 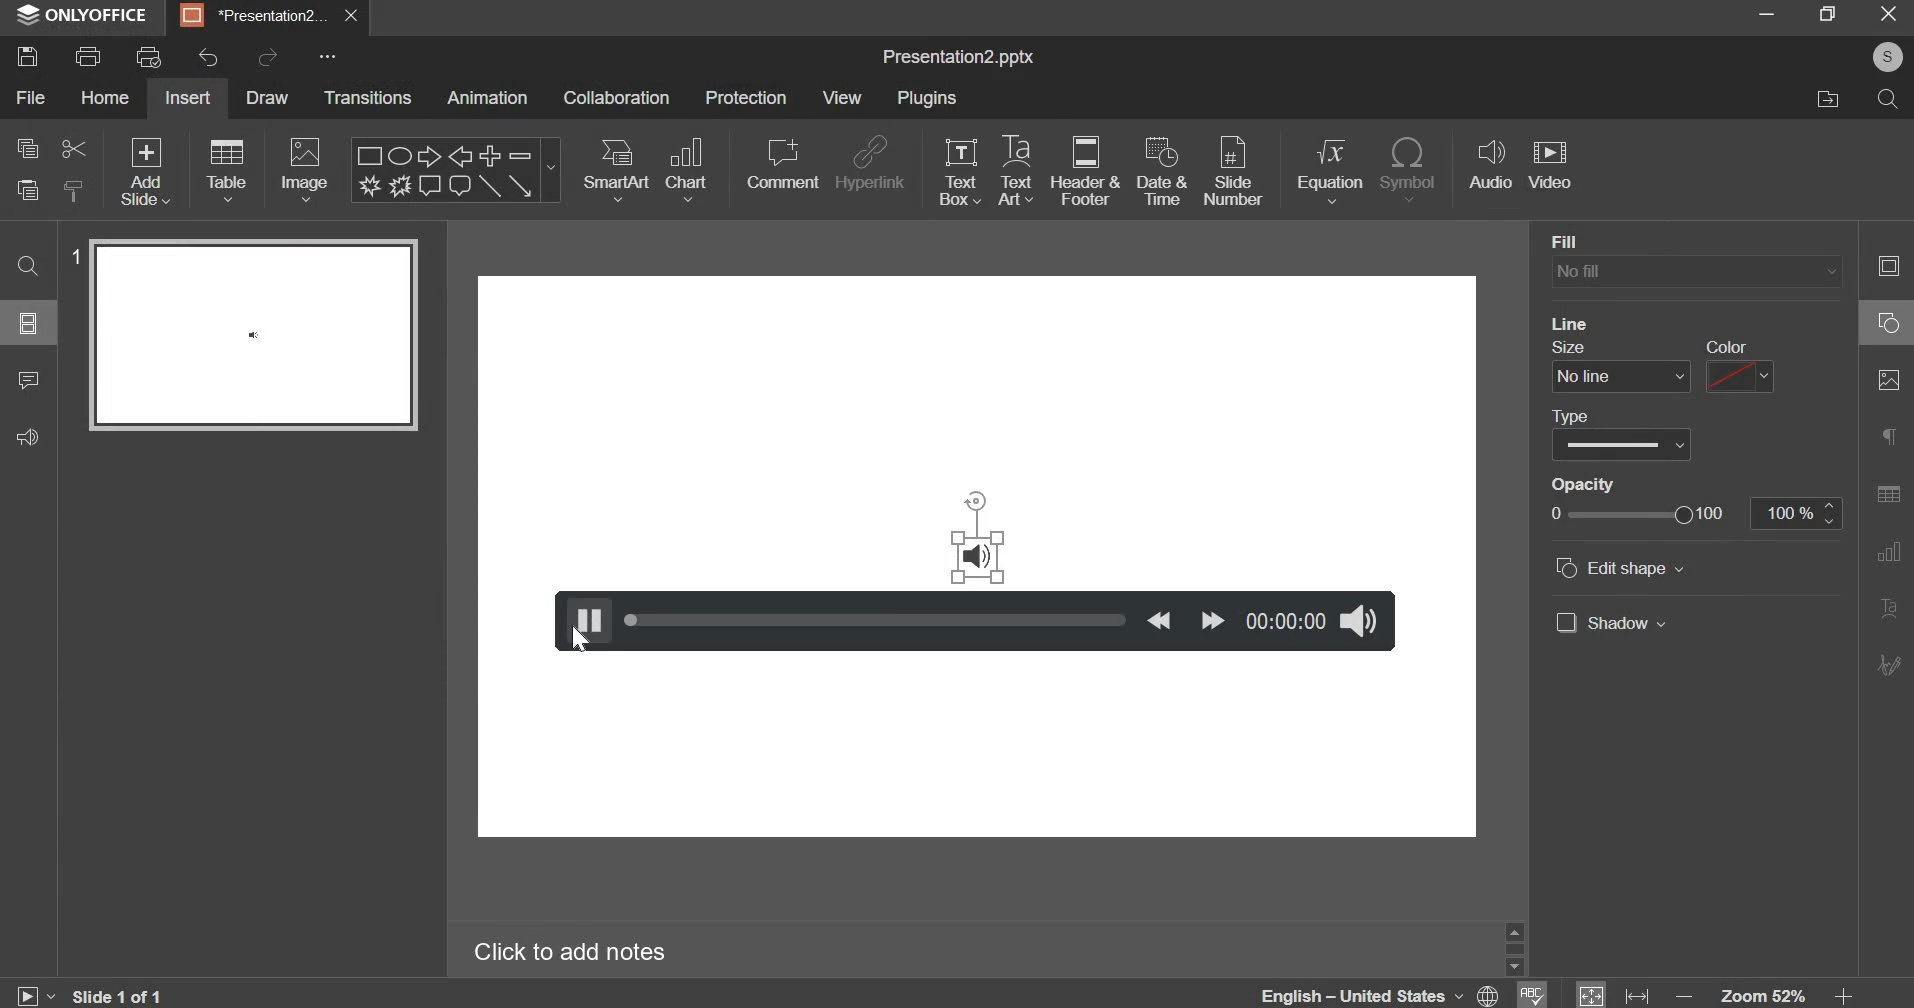 I want to click on fill, so click(x=1600, y=242).